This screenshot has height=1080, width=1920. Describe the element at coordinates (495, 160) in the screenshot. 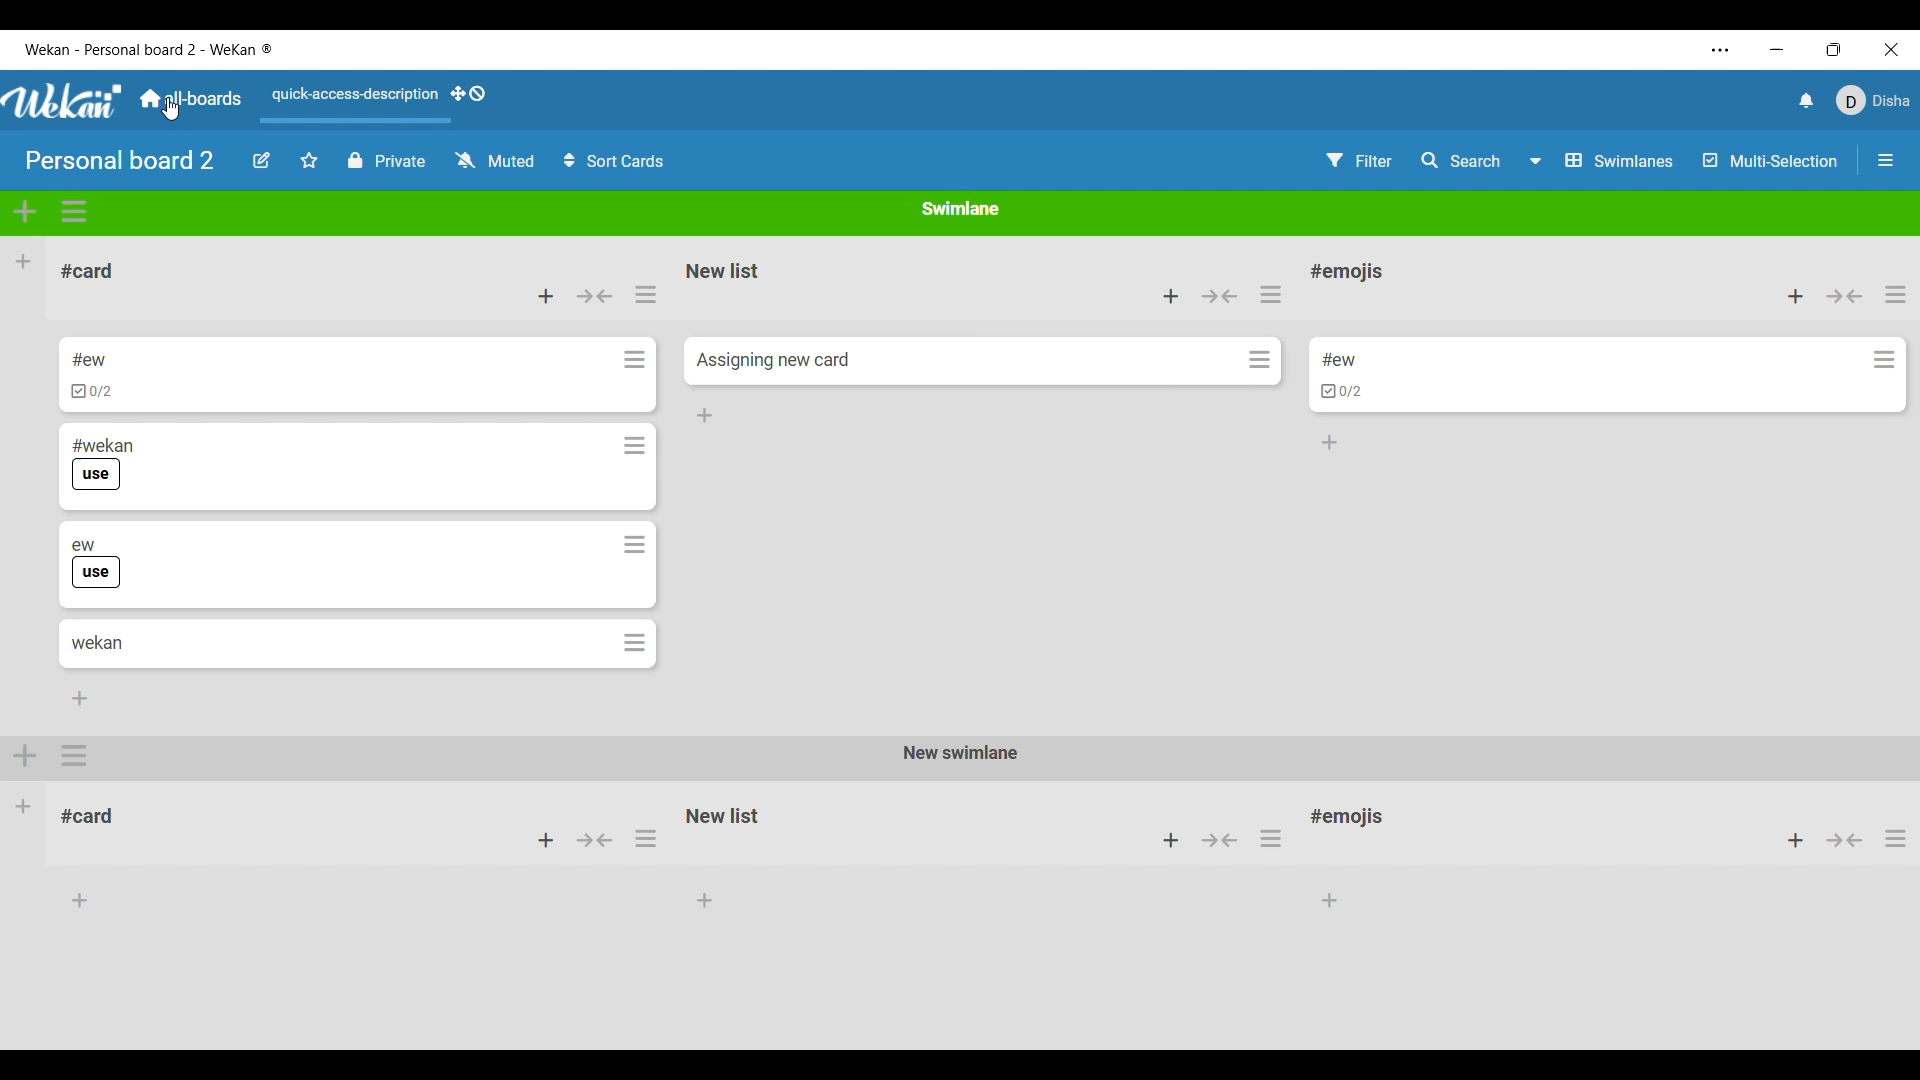

I see `Change watch` at that location.